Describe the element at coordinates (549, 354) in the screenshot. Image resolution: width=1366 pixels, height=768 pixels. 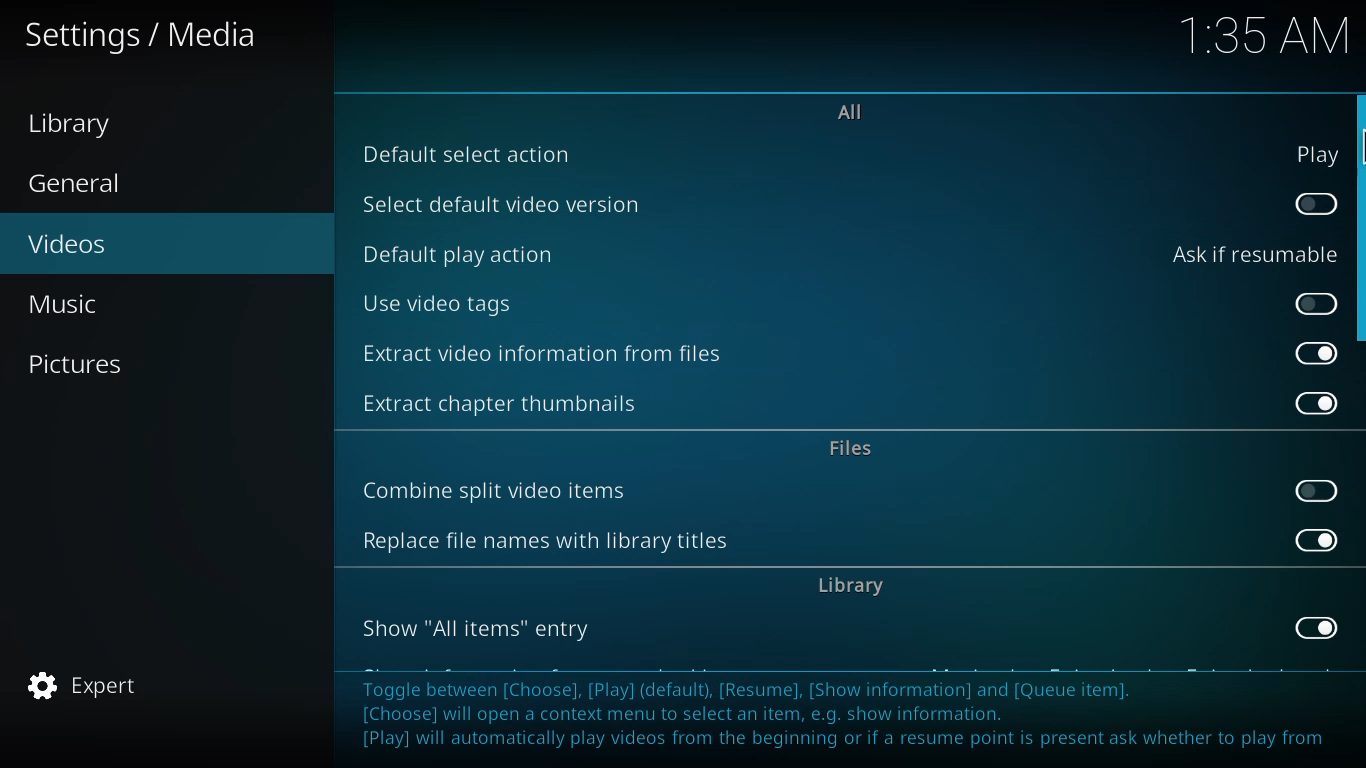
I see `extract video info` at that location.